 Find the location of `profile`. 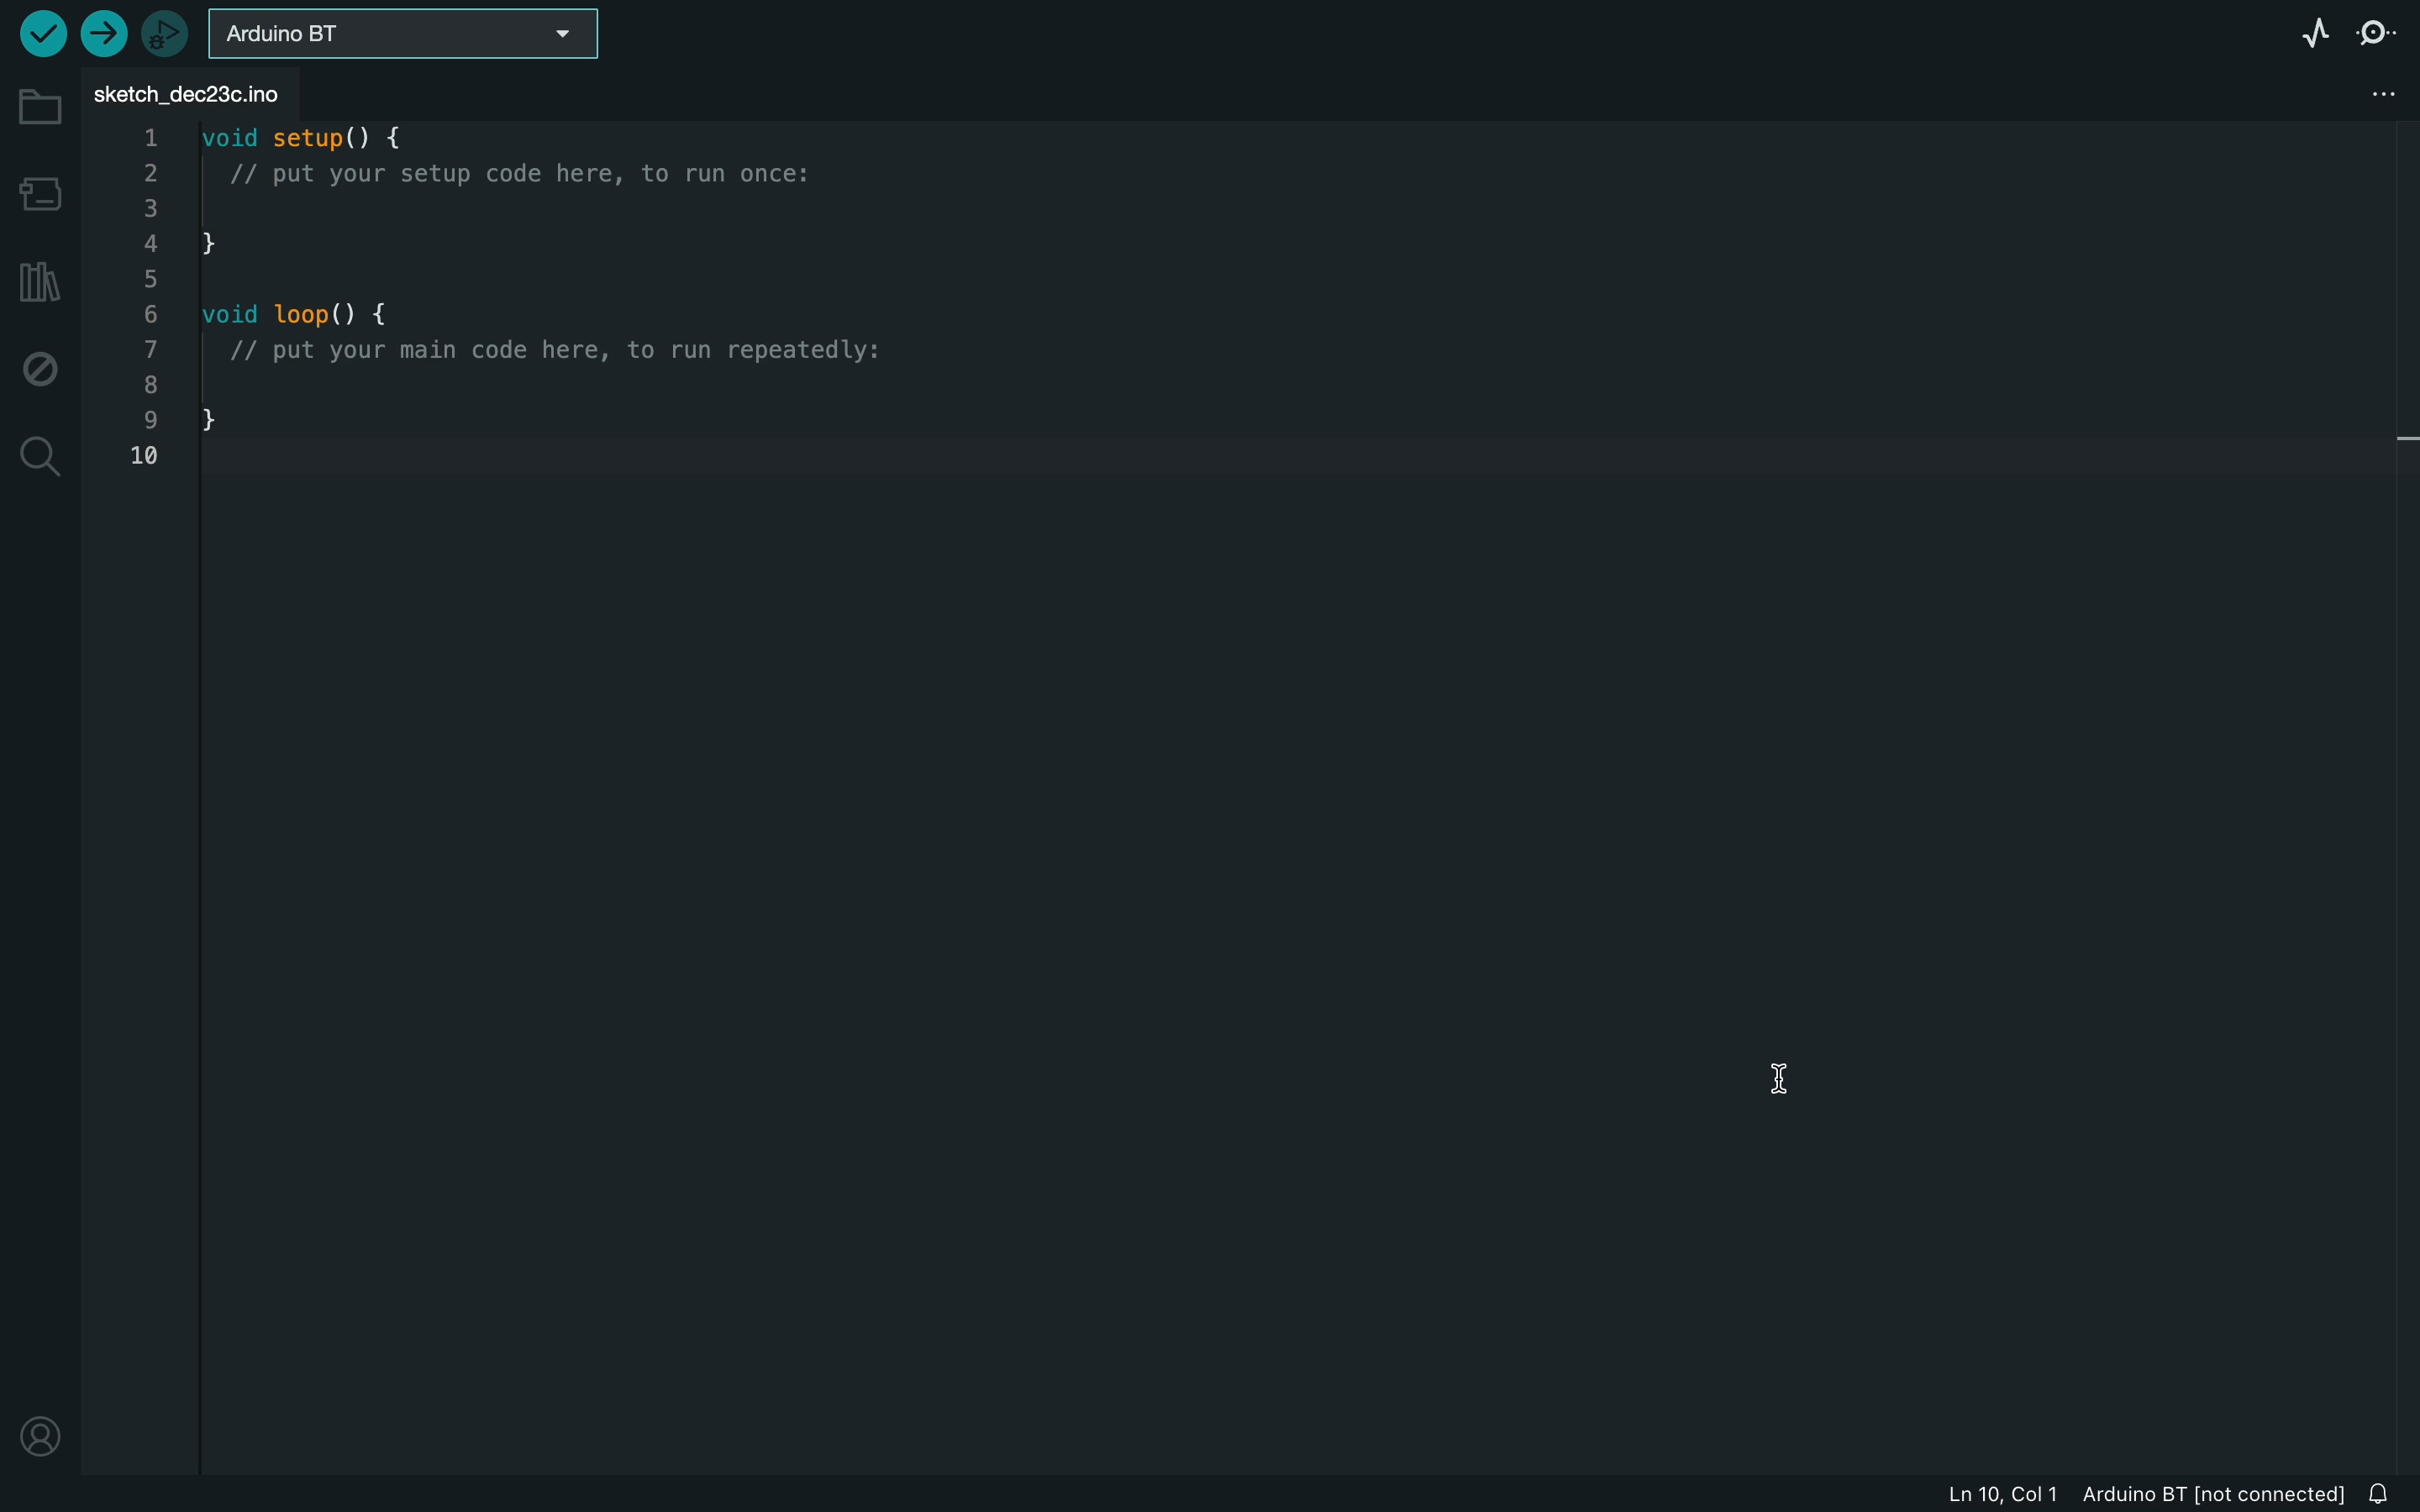

profile is located at coordinates (38, 1430).